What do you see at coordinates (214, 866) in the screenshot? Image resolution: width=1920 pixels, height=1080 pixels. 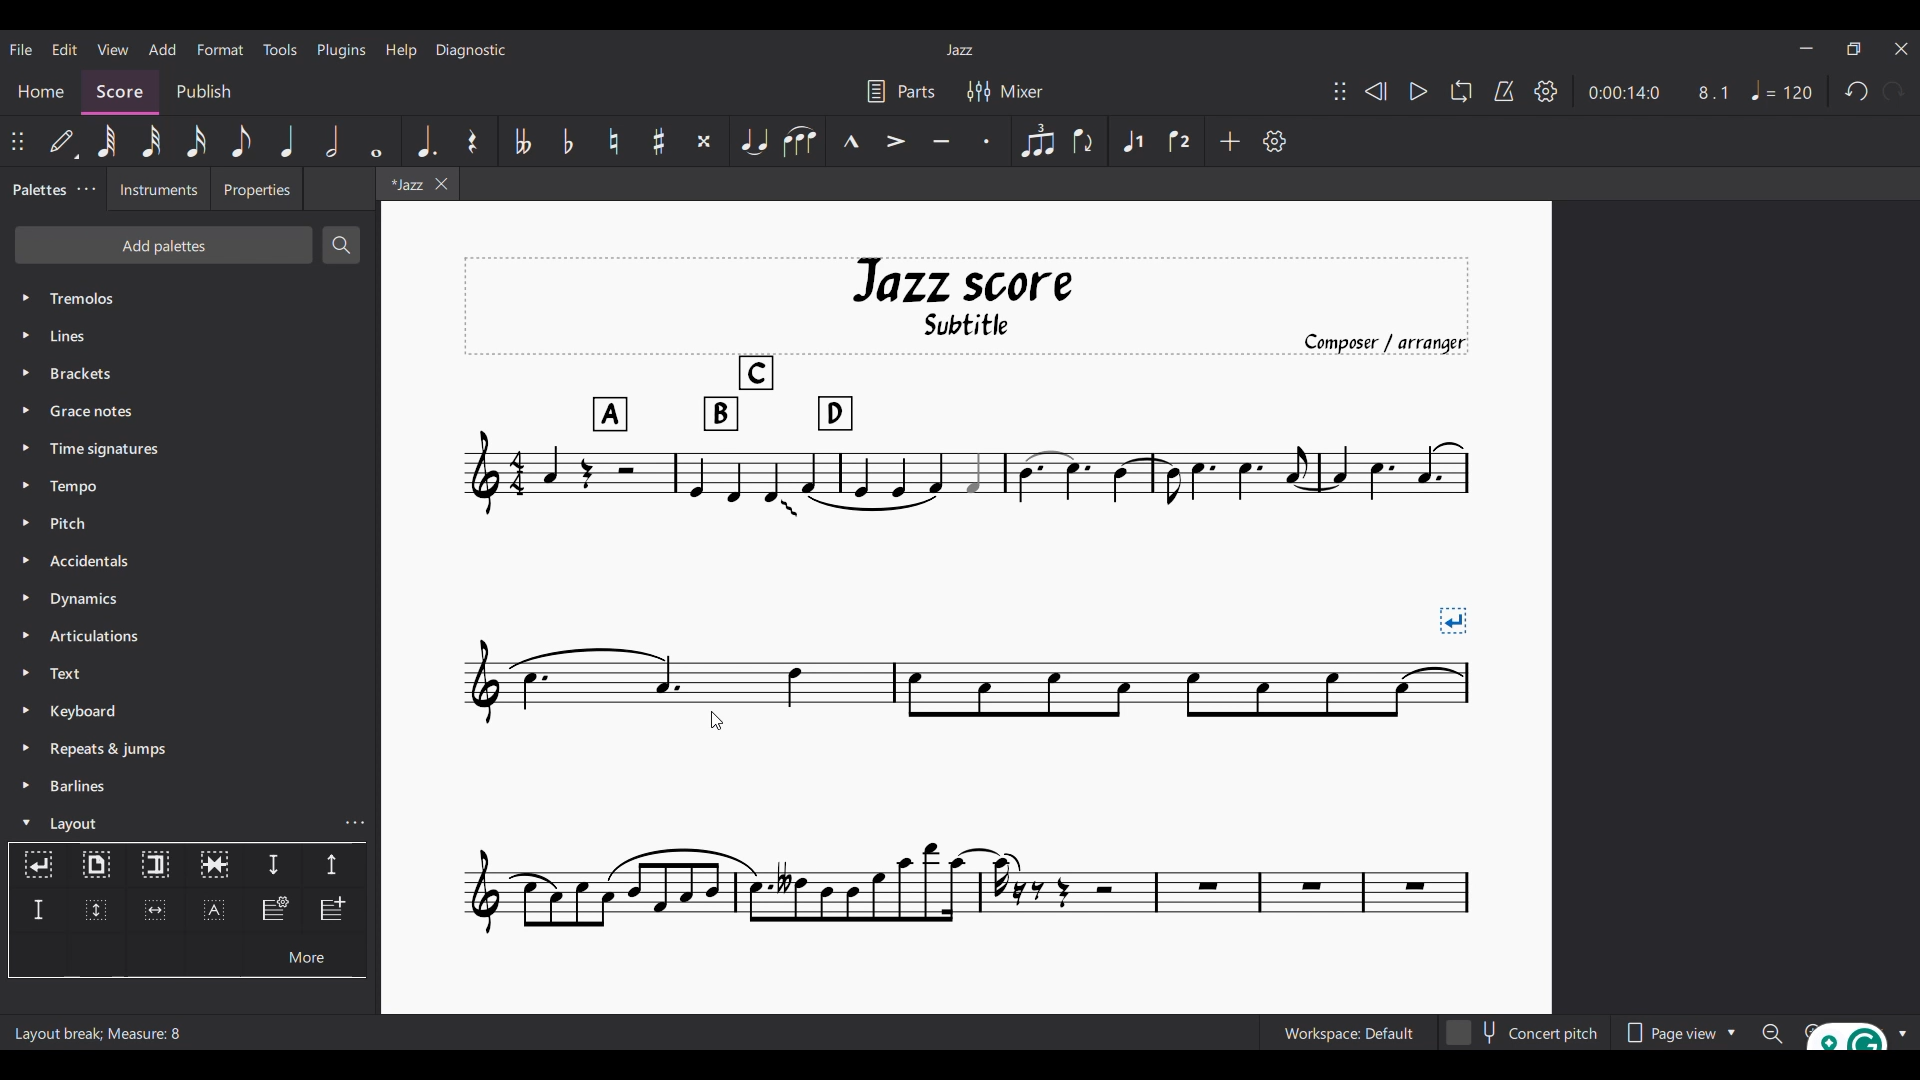 I see `Keep measures on the same system` at bounding box center [214, 866].